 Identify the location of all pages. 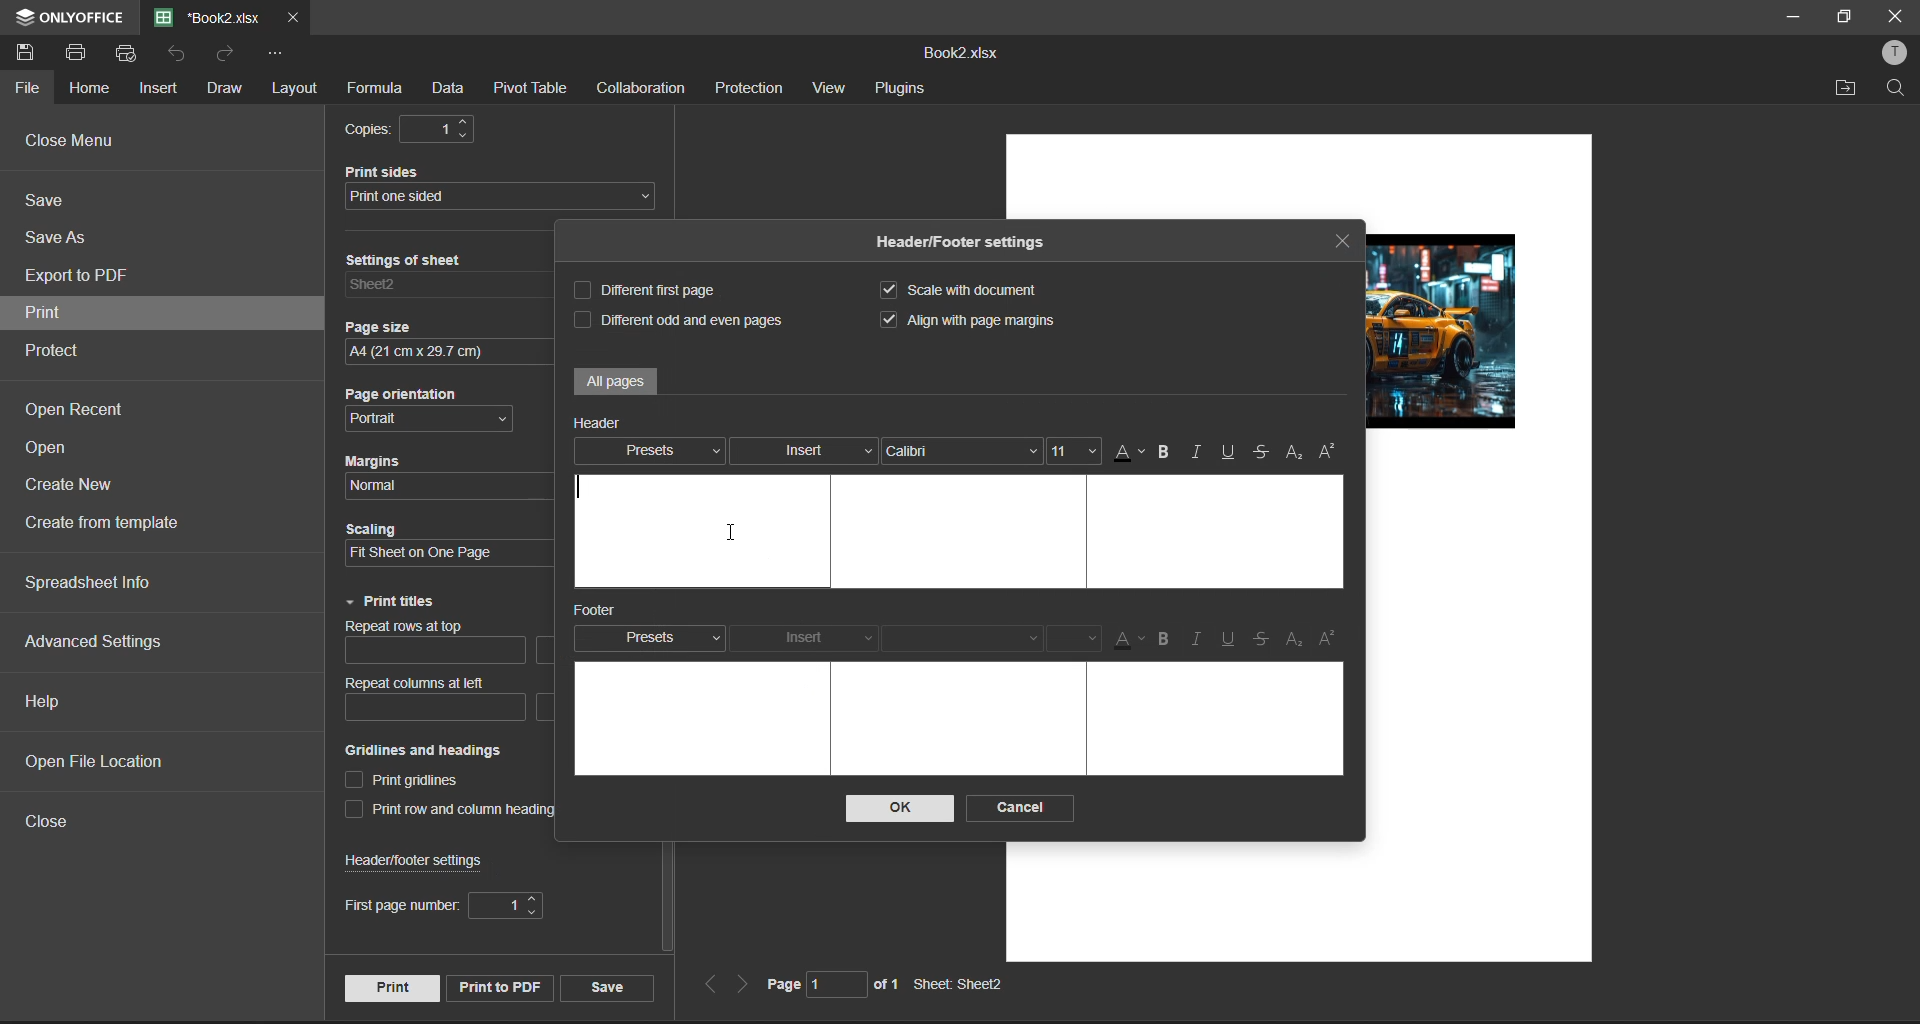
(616, 381).